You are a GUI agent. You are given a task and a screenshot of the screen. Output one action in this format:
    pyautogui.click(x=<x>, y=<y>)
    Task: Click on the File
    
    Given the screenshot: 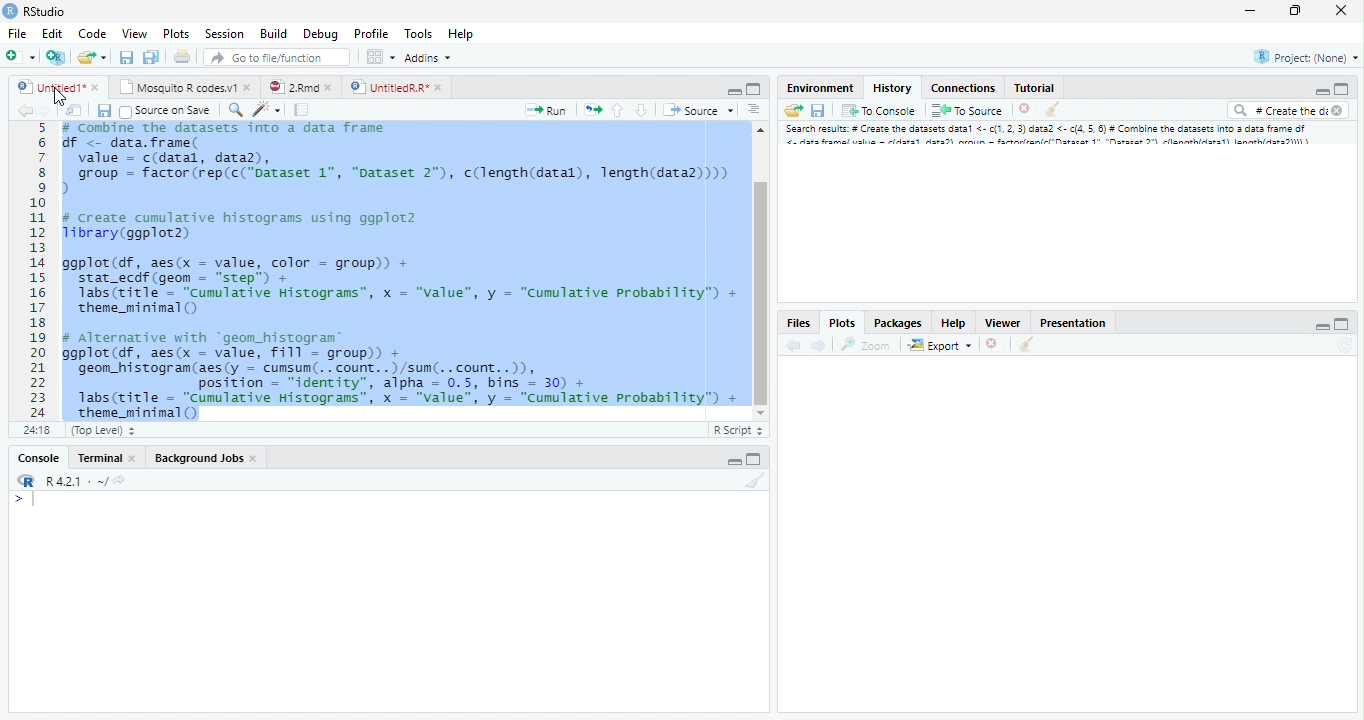 What is the action you would take?
    pyautogui.click(x=17, y=35)
    